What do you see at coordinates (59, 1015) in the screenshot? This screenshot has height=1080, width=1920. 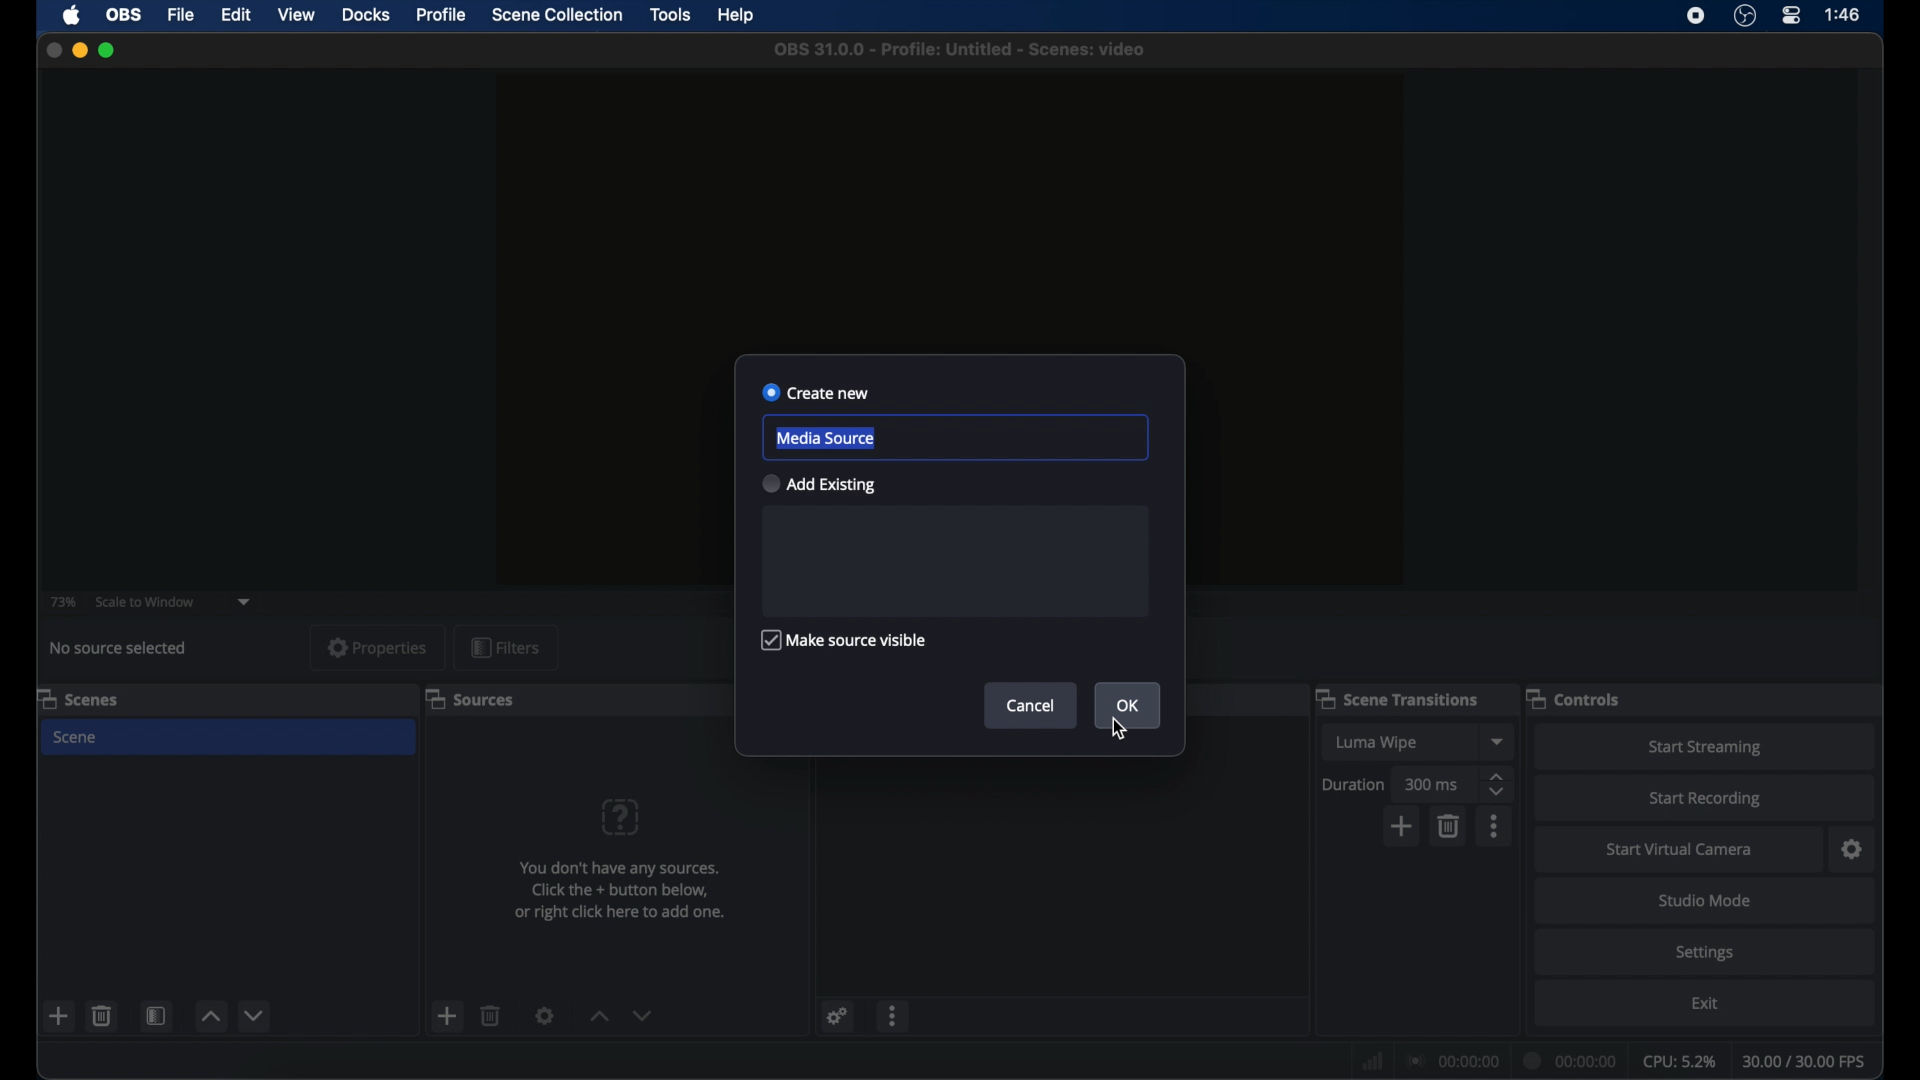 I see `add` at bounding box center [59, 1015].